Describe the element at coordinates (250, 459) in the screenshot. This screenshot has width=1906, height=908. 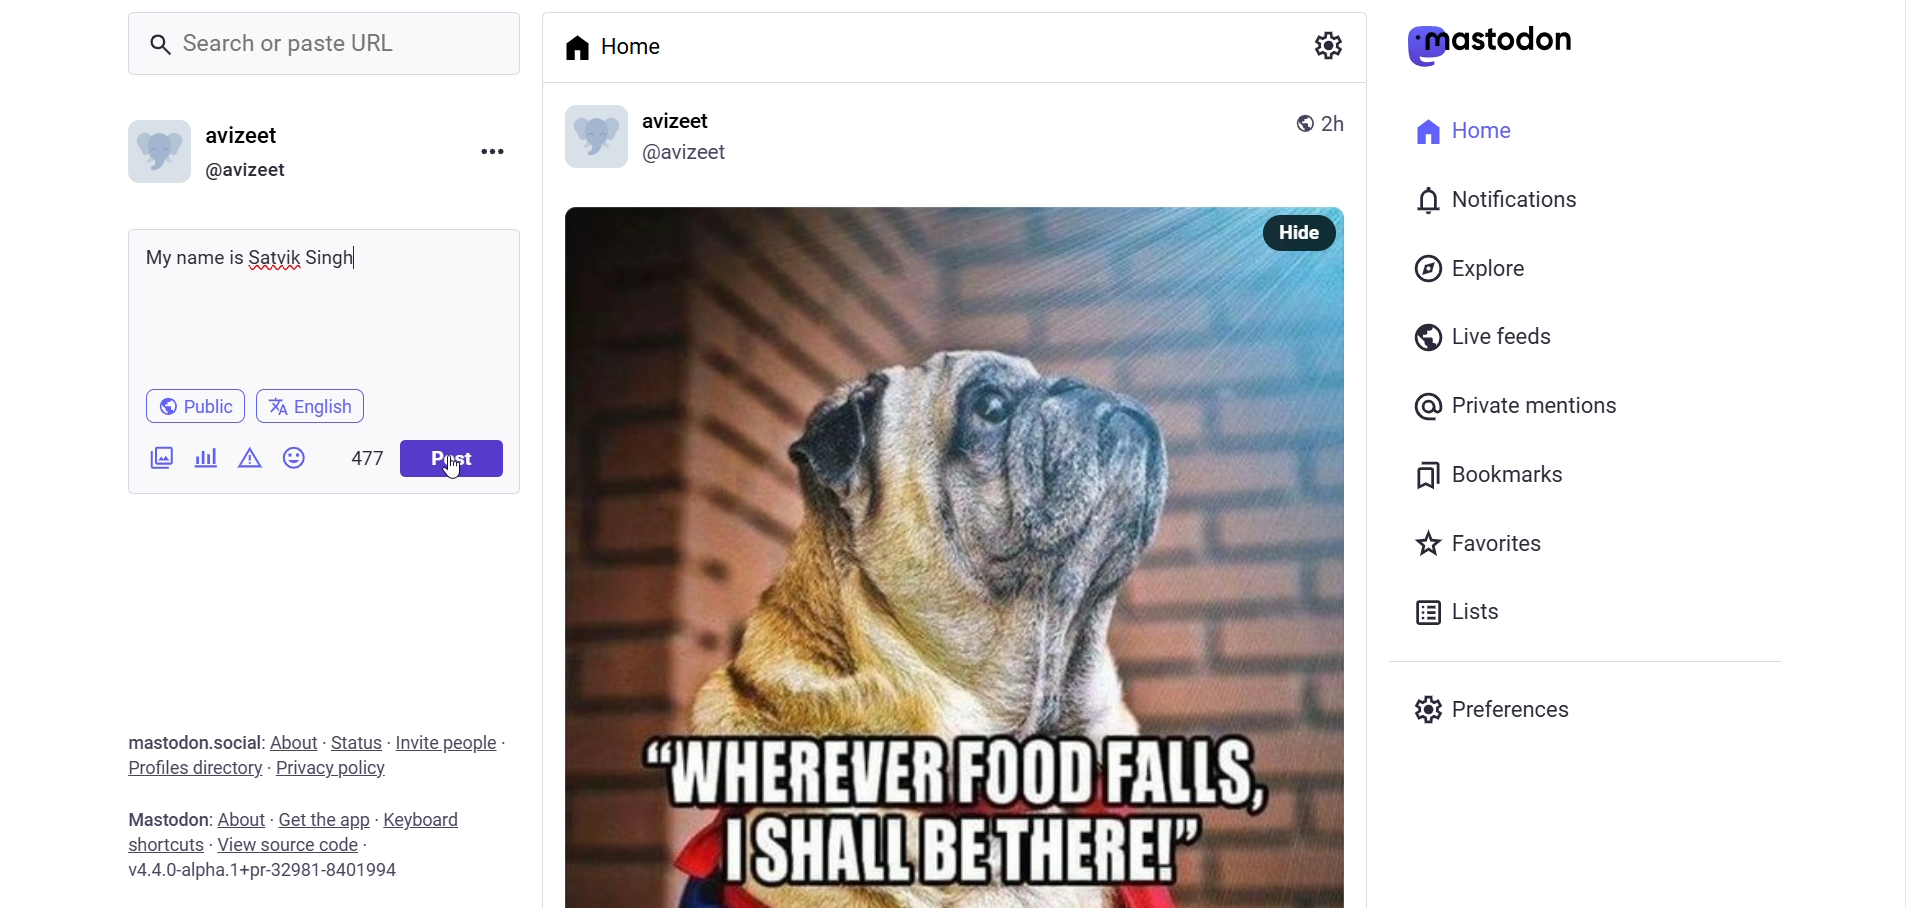
I see `content warning` at that location.